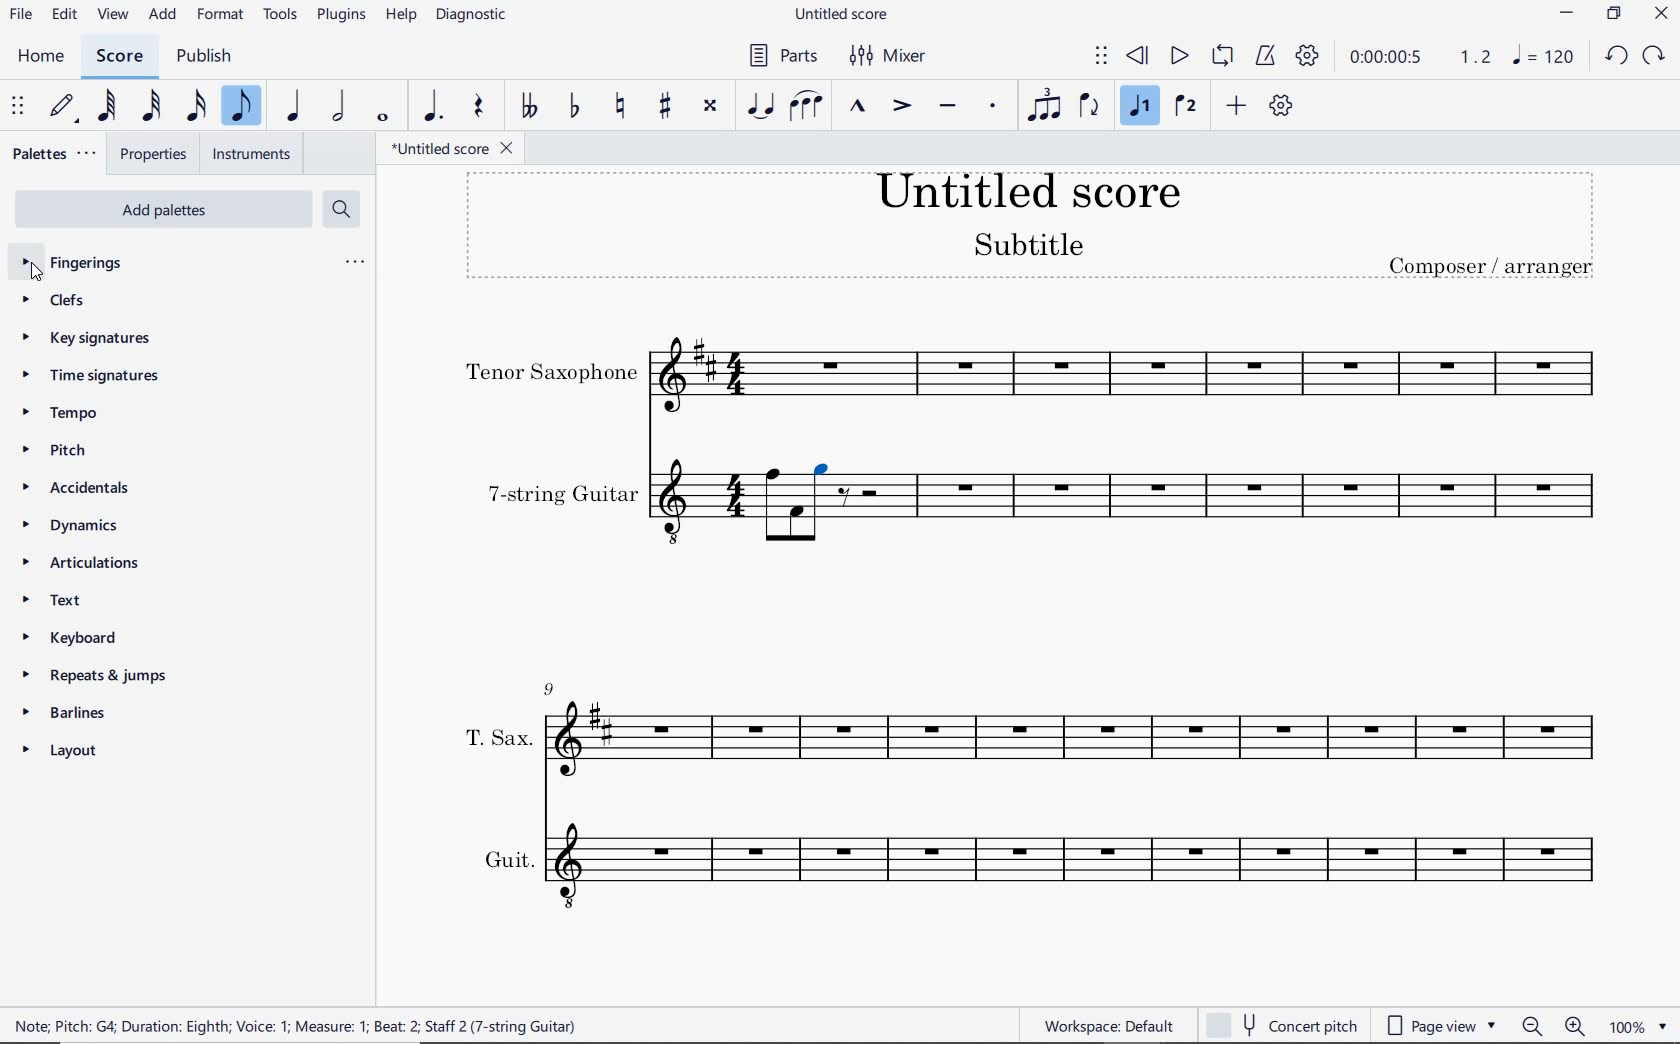  Describe the element at coordinates (196, 106) in the screenshot. I see `16TH NOTE` at that location.